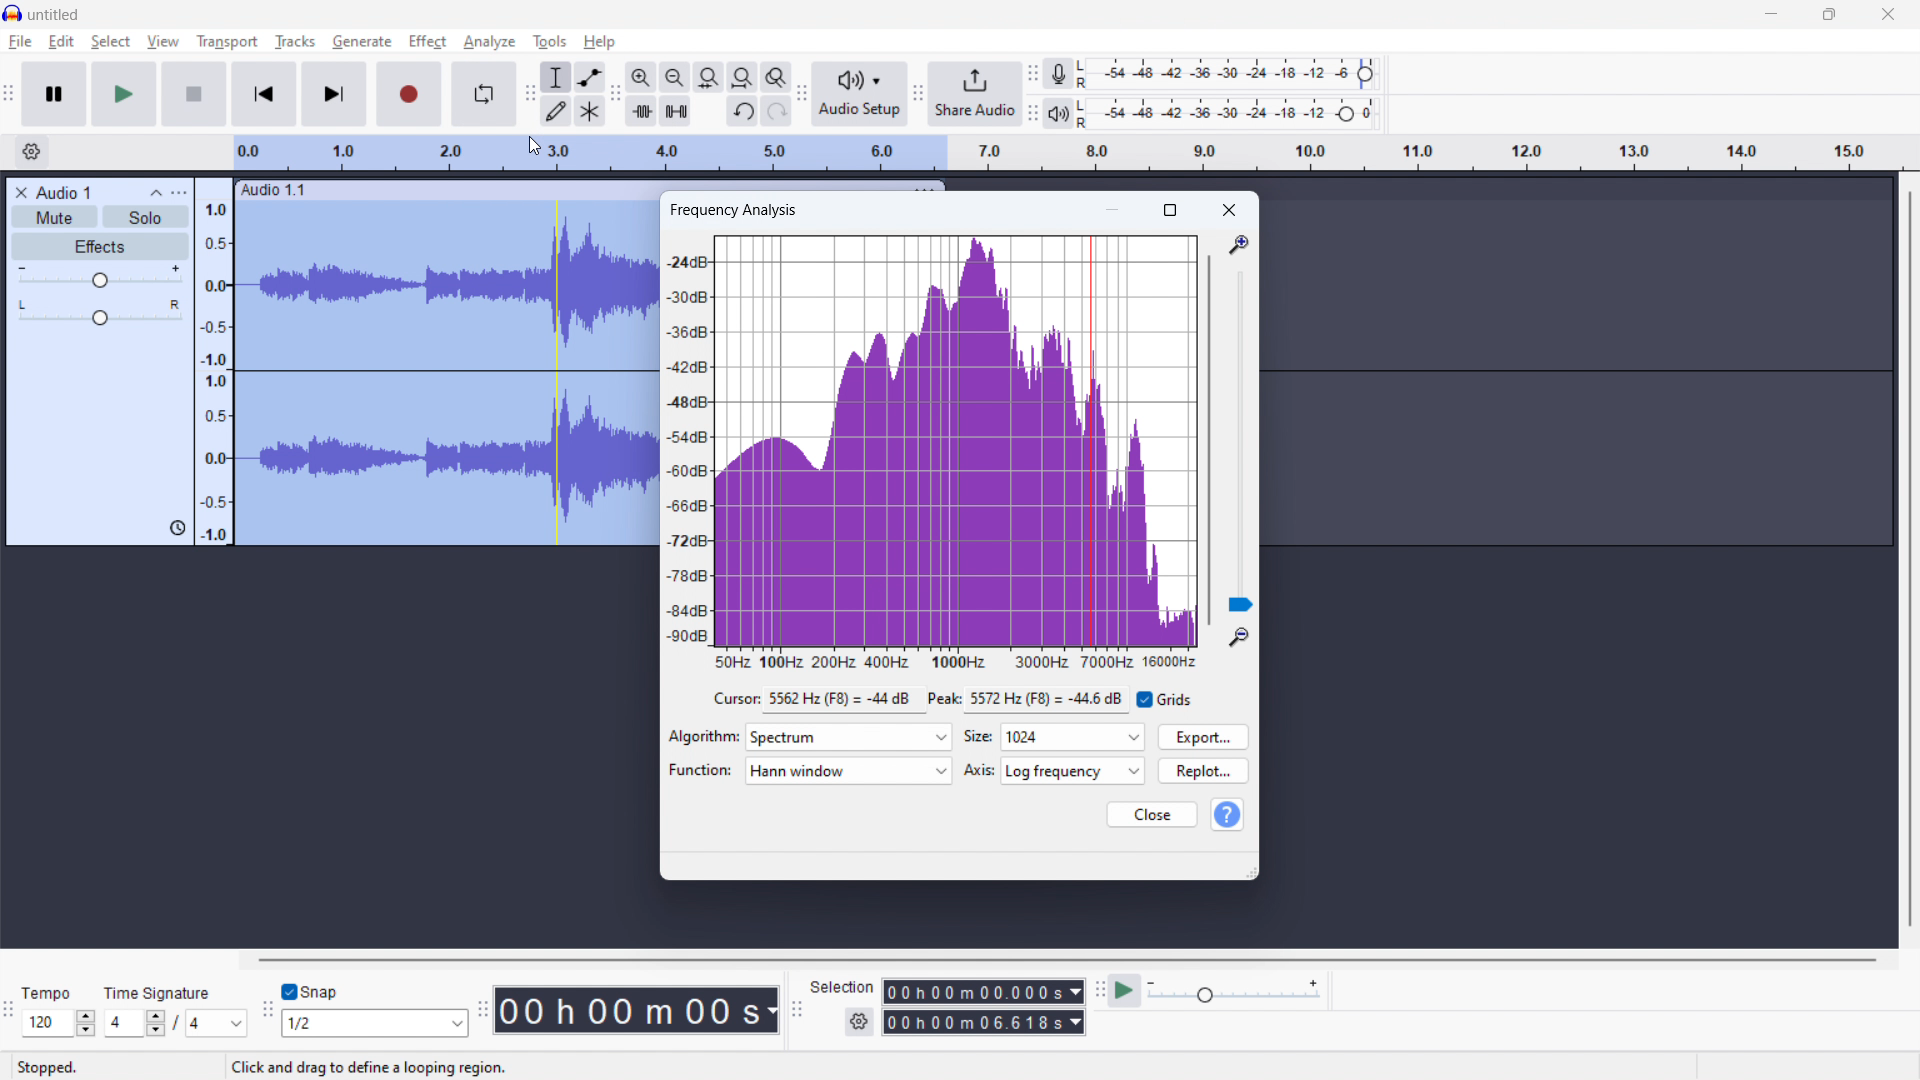 Image resolution: width=1920 pixels, height=1080 pixels. What do you see at coordinates (484, 94) in the screenshot?
I see `enable loop` at bounding box center [484, 94].